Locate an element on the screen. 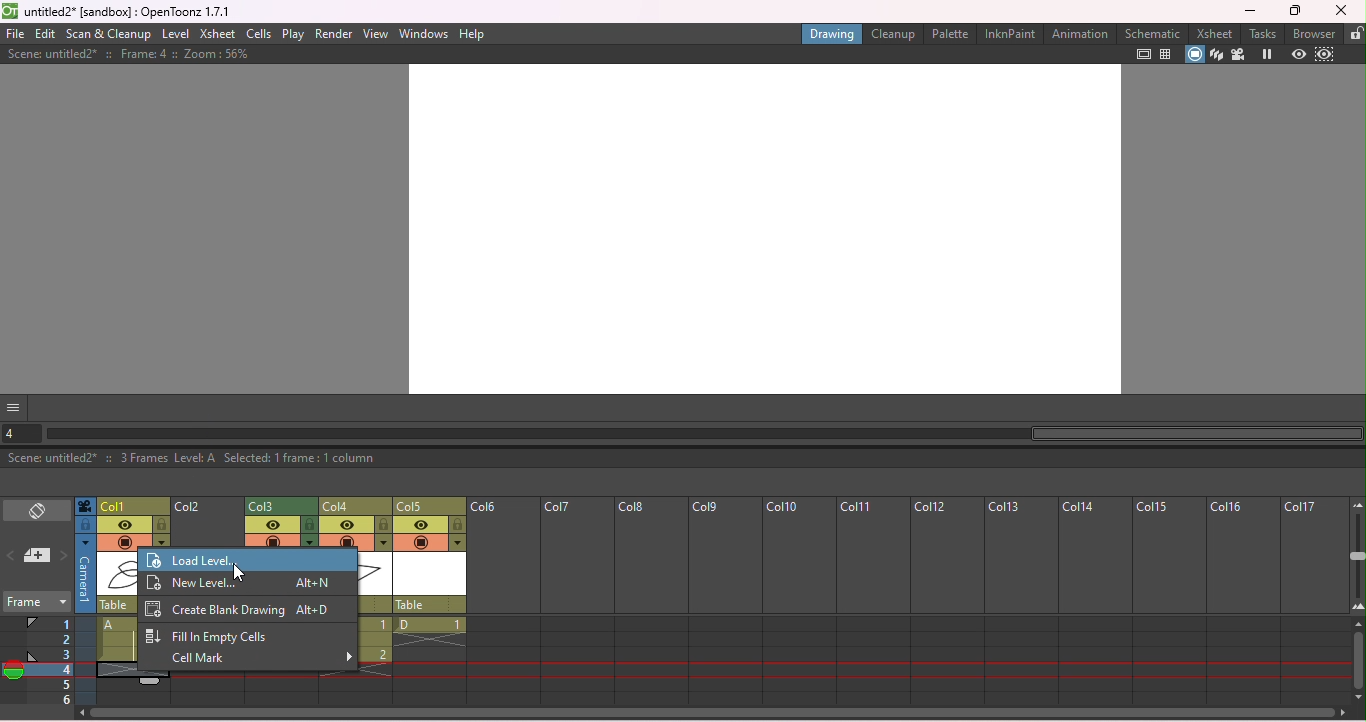  Frame is located at coordinates (35, 604).